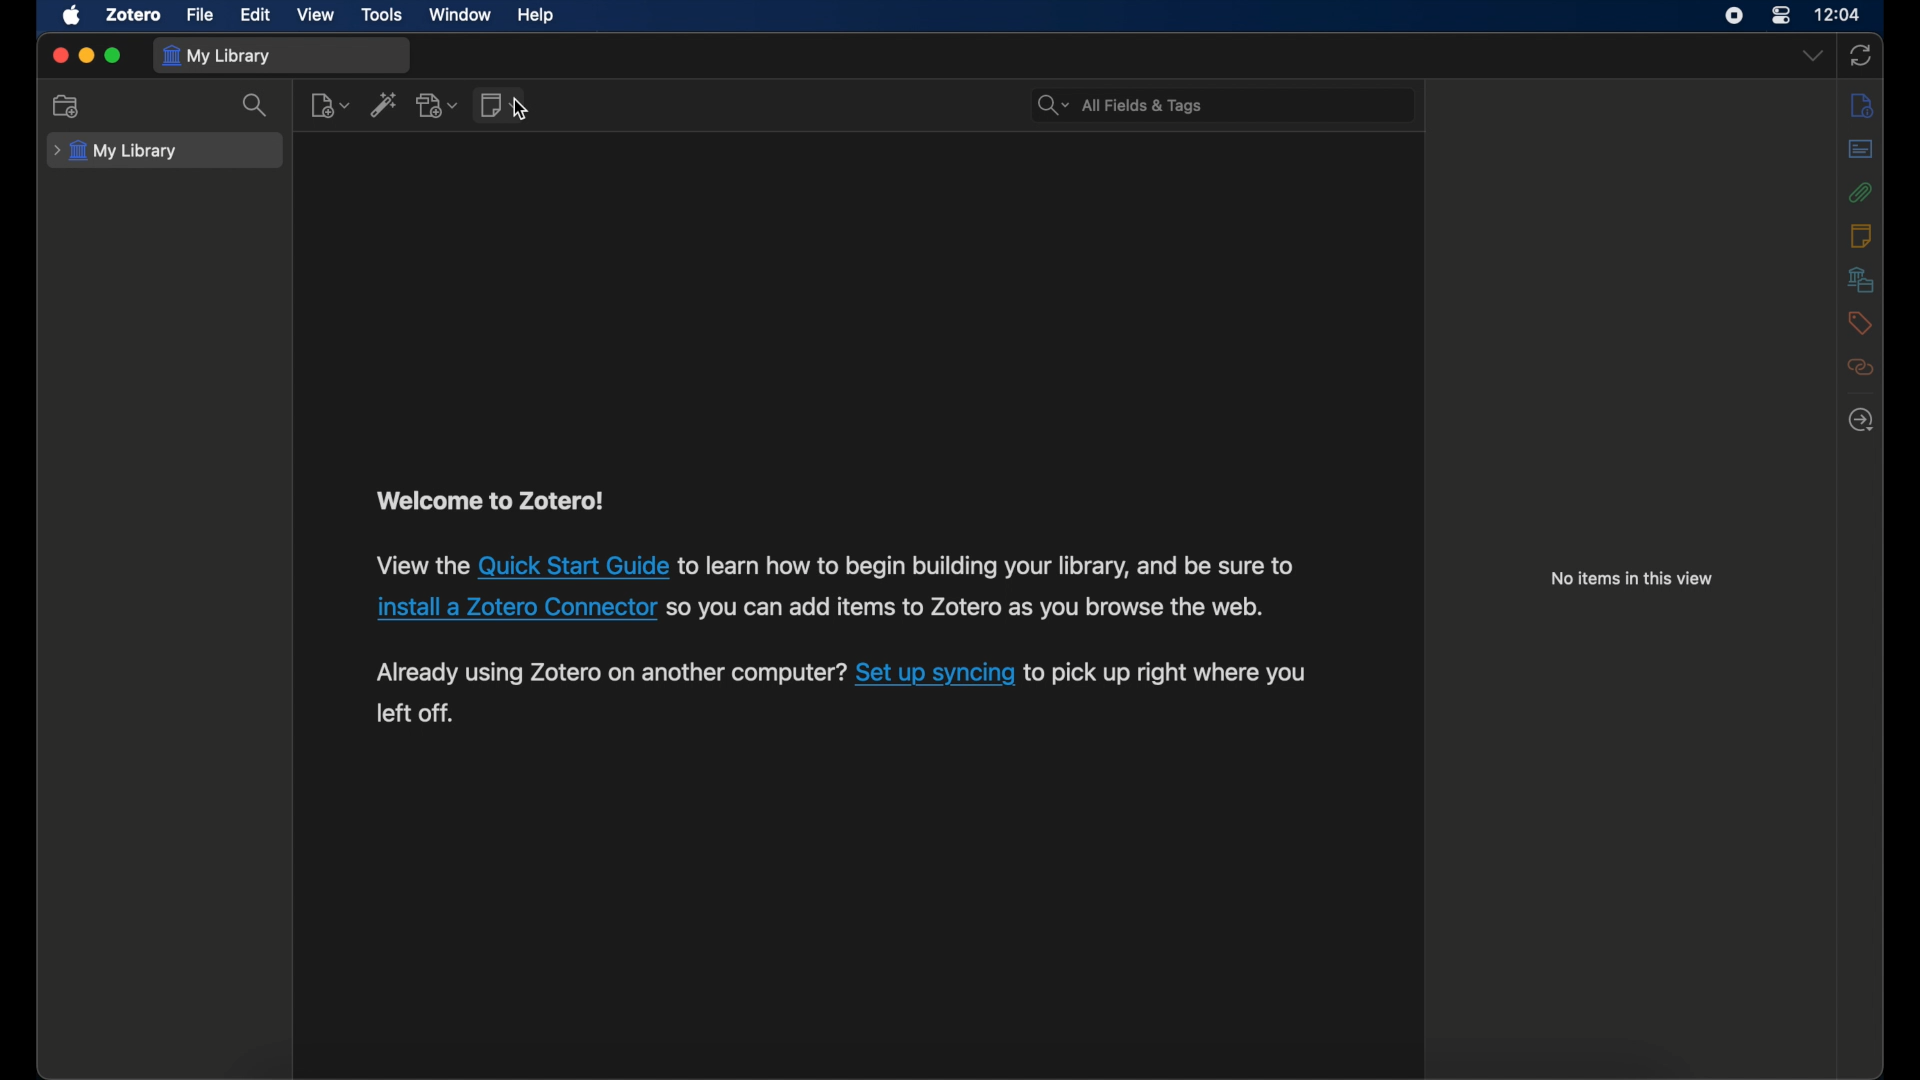 This screenshot has height=1080, width=1920. Describe the element at coordinates (520, 109) in the screenshot. I see `cursor` at that location.